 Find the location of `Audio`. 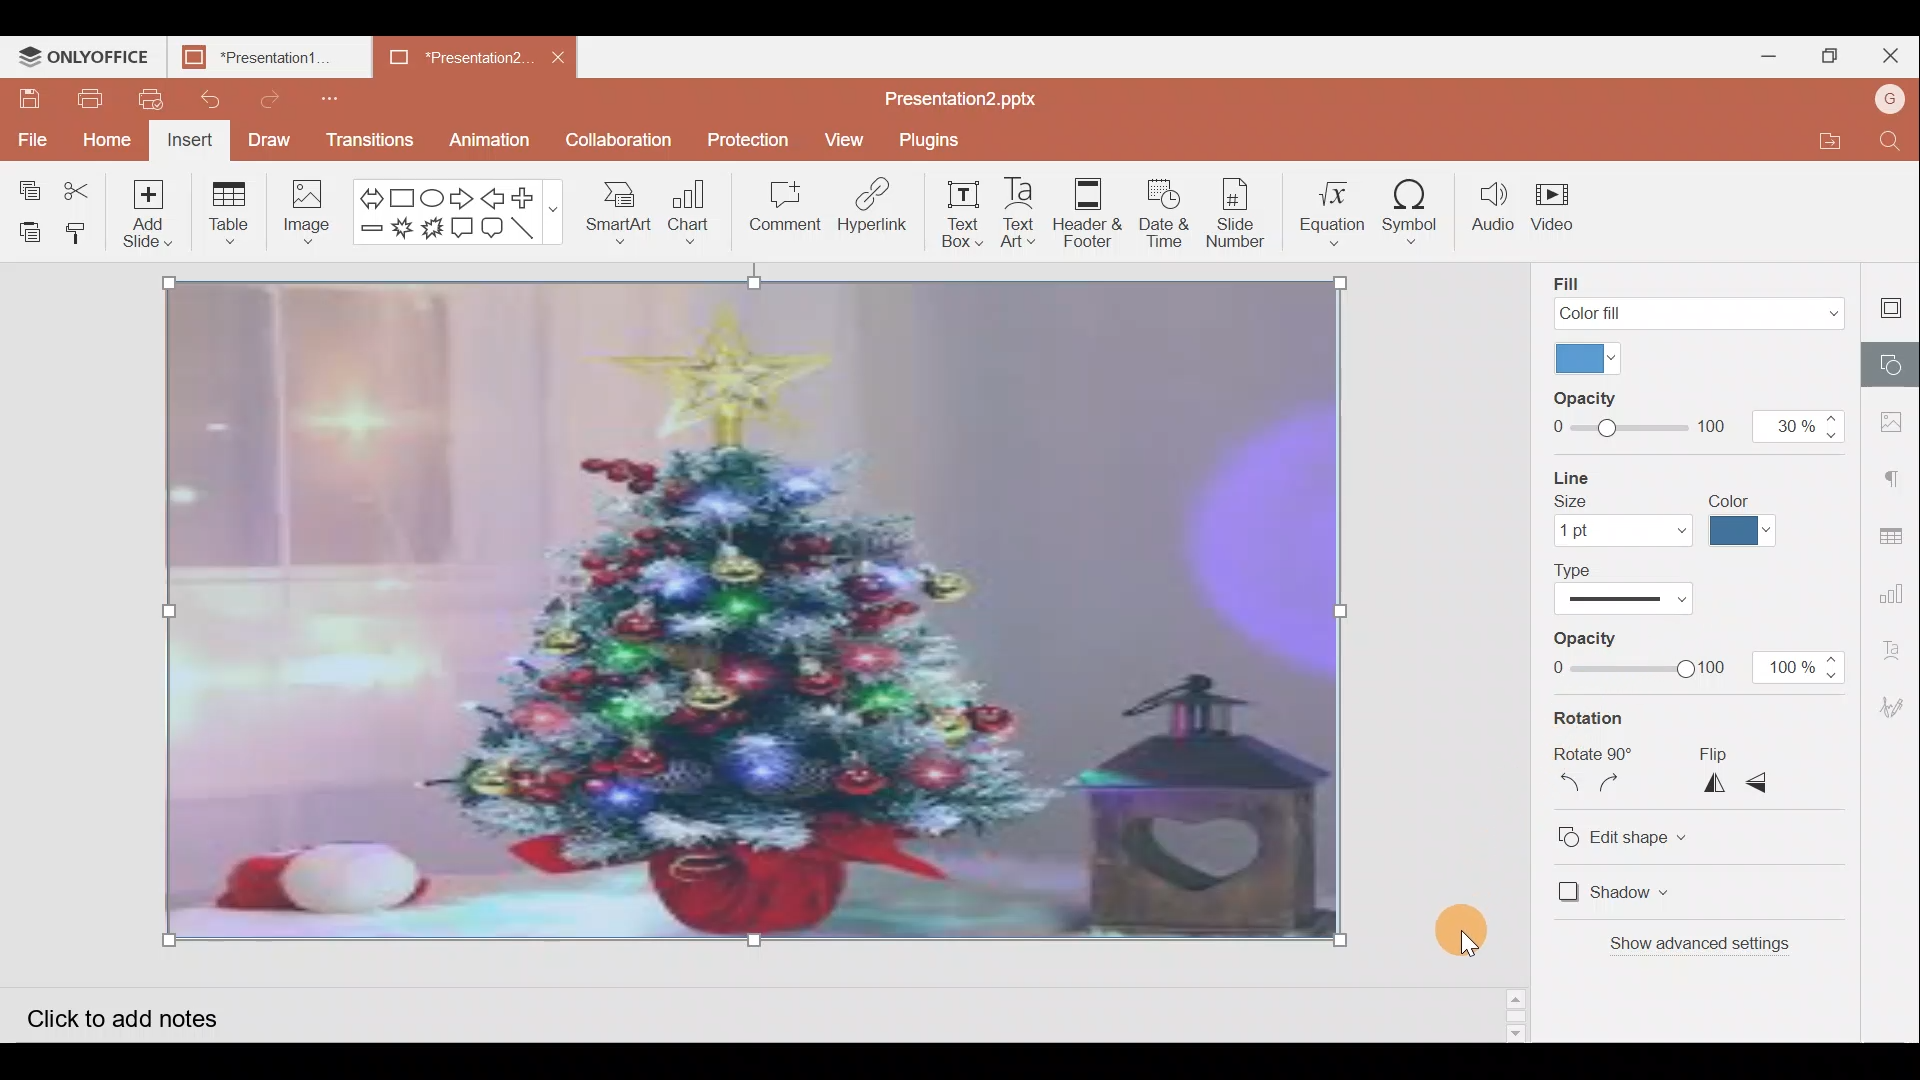

Audio is located at coordinates (1493, 210).